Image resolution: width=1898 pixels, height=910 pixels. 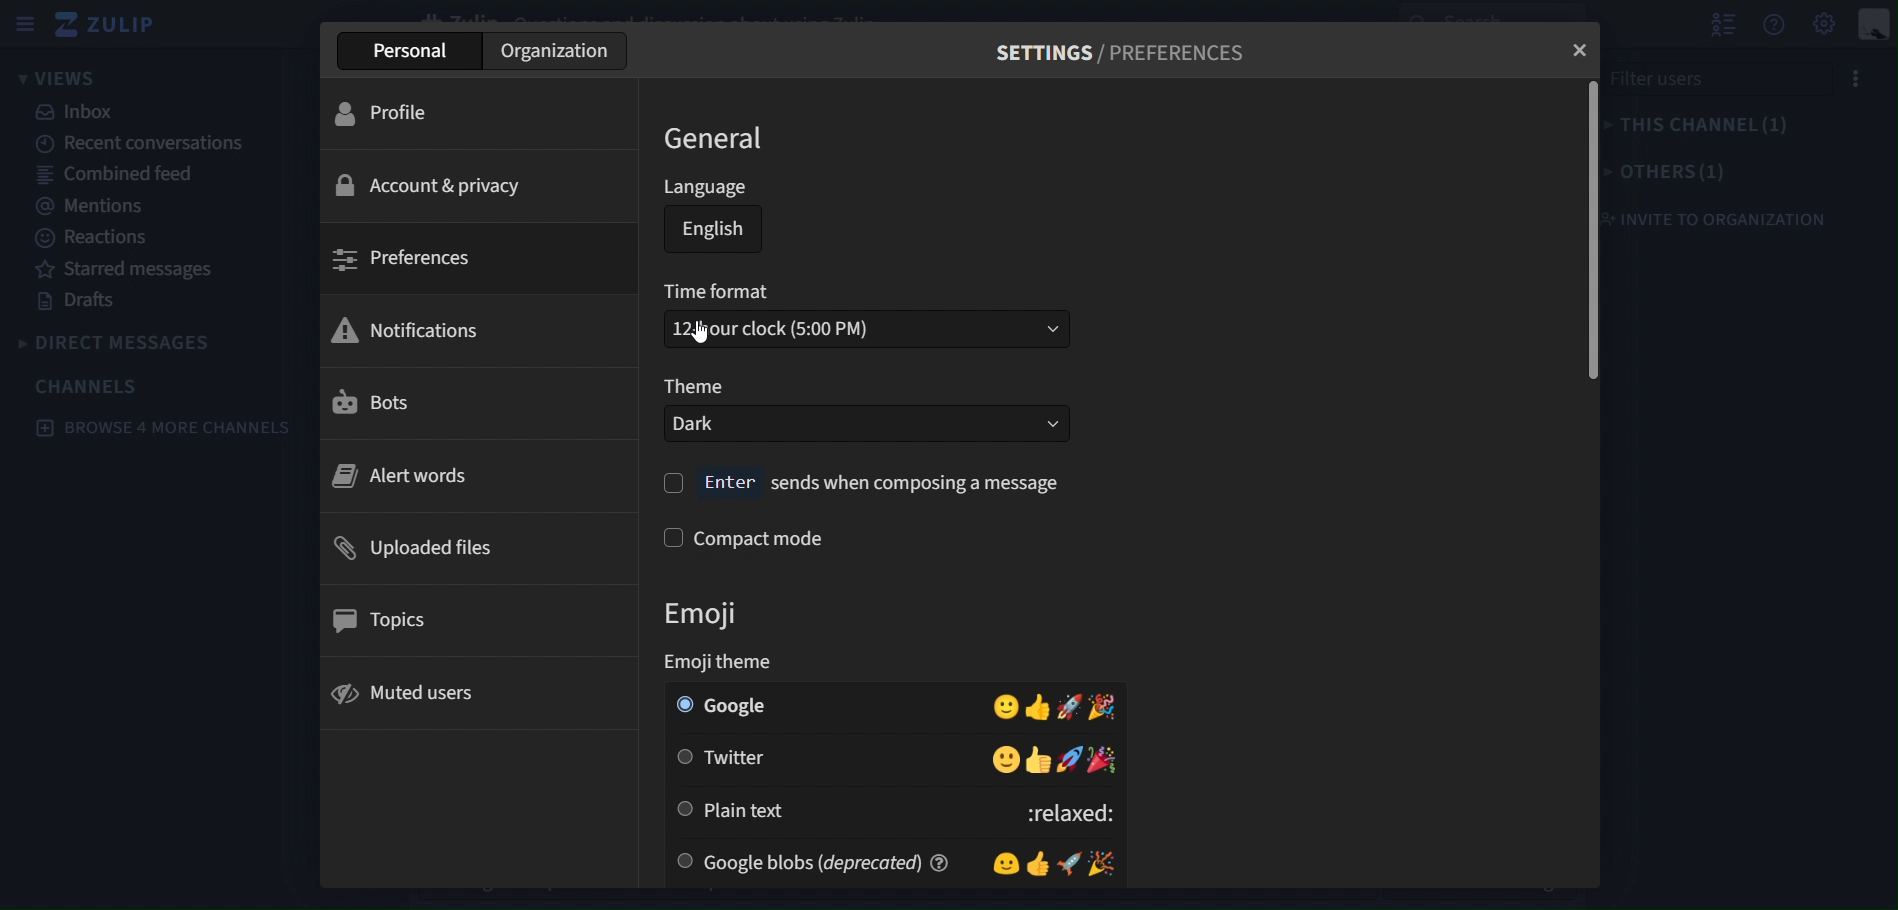 What do you see at coordinates (1015, 759) in the screenshot?
I see `Emojis` at bounding box center [1015, 759].